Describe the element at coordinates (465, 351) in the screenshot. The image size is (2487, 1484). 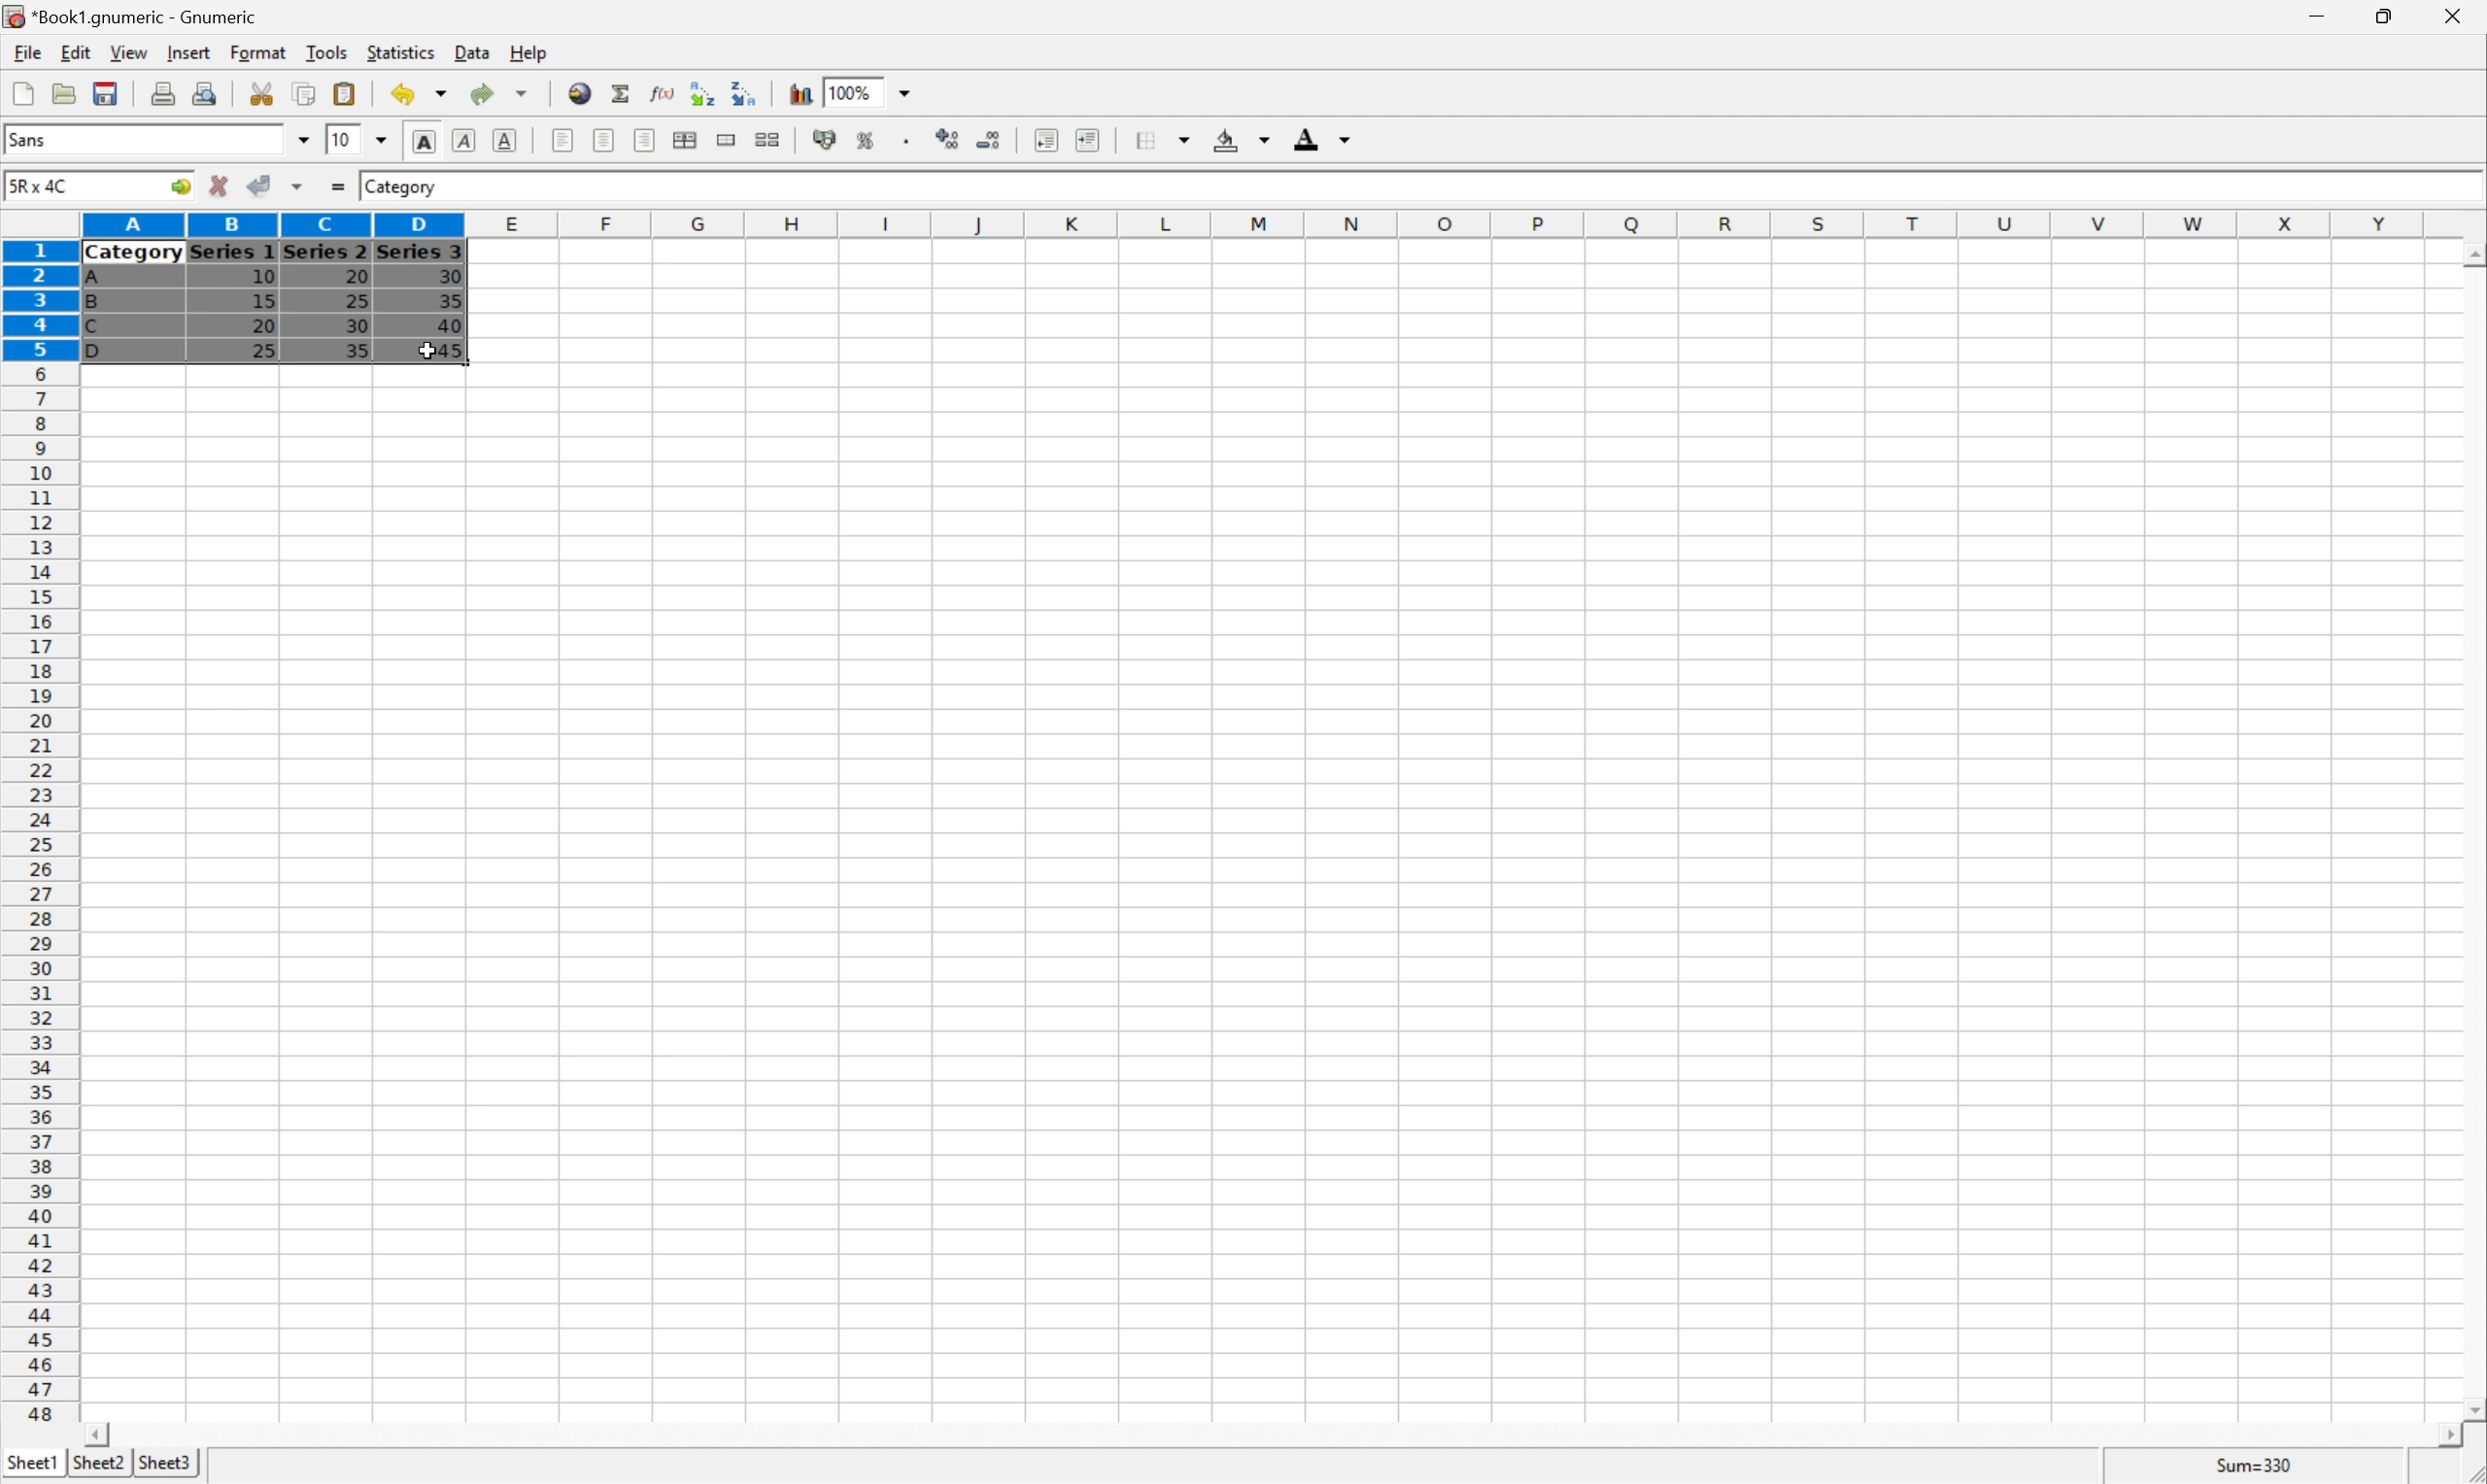
I see `45` at that location.